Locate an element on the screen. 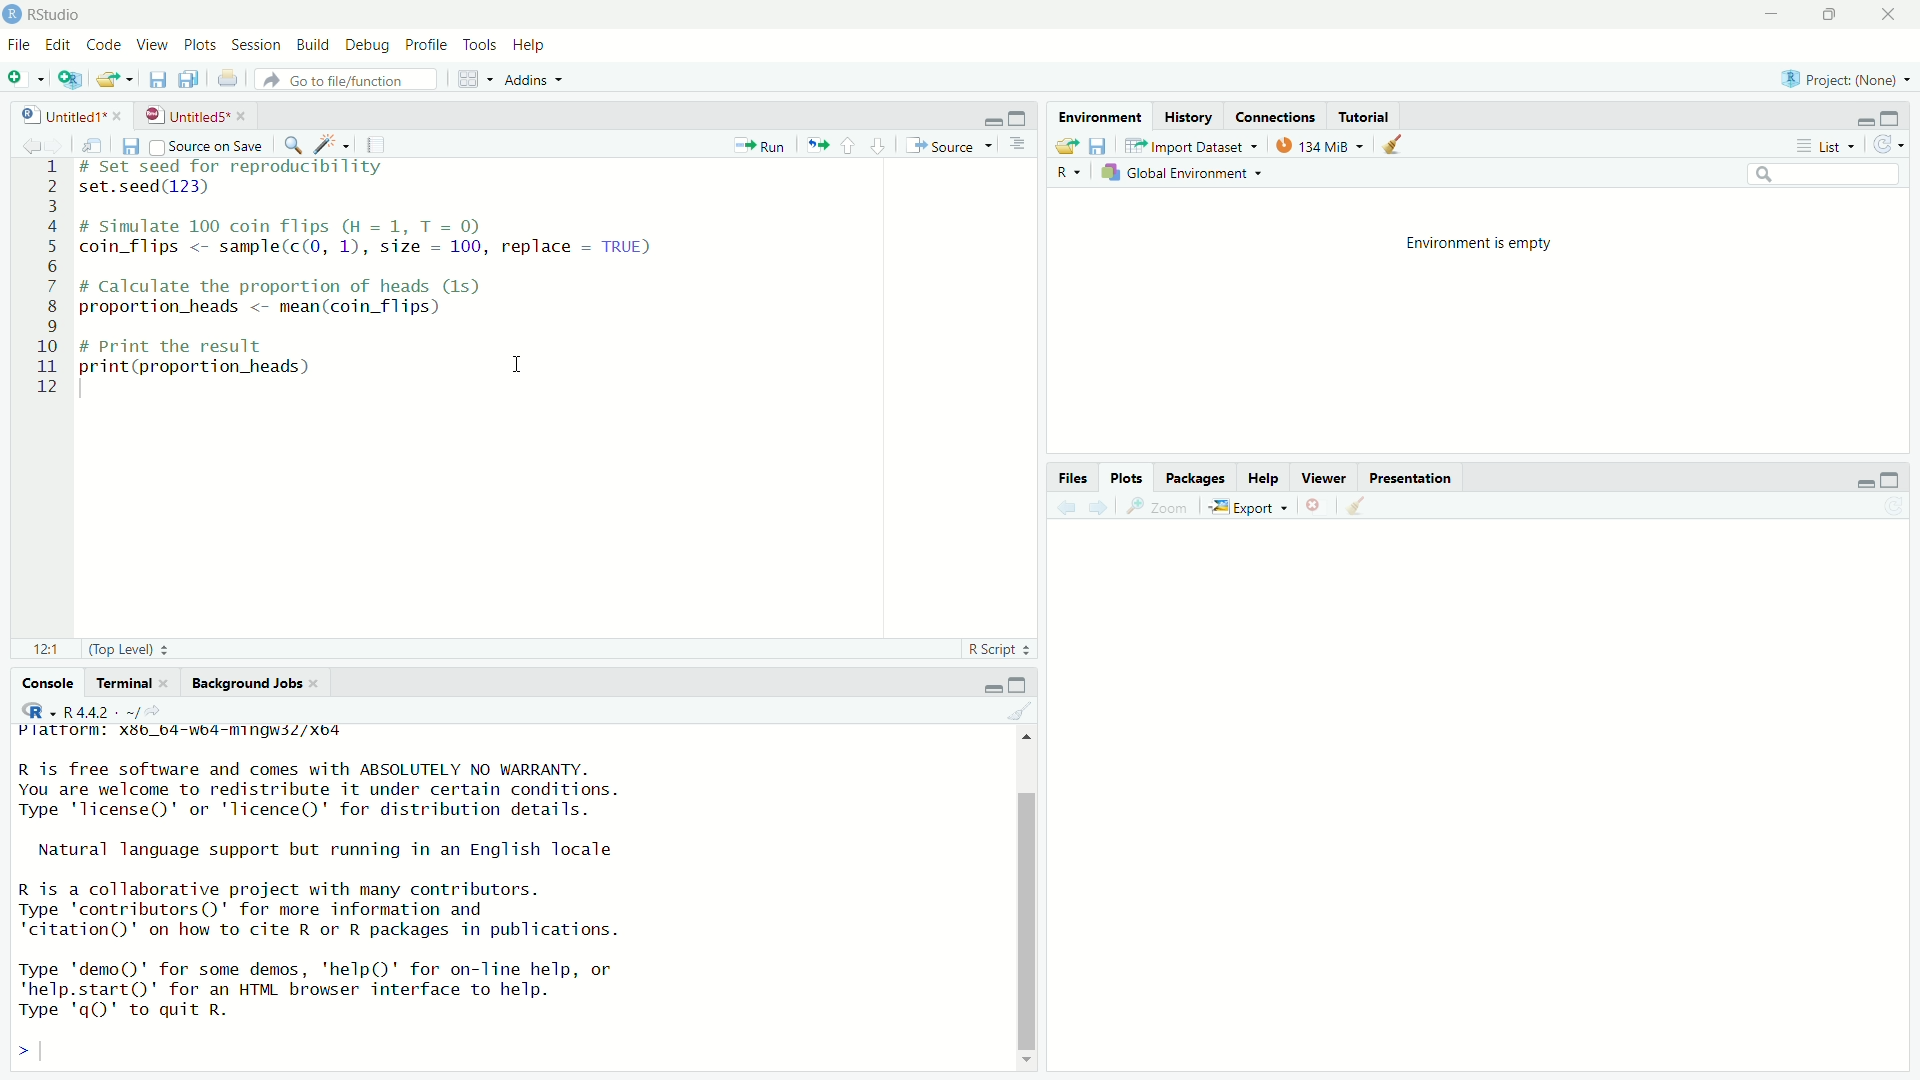 The image size is (1920, 1080). print the current file is located at coordinates (226, 81).